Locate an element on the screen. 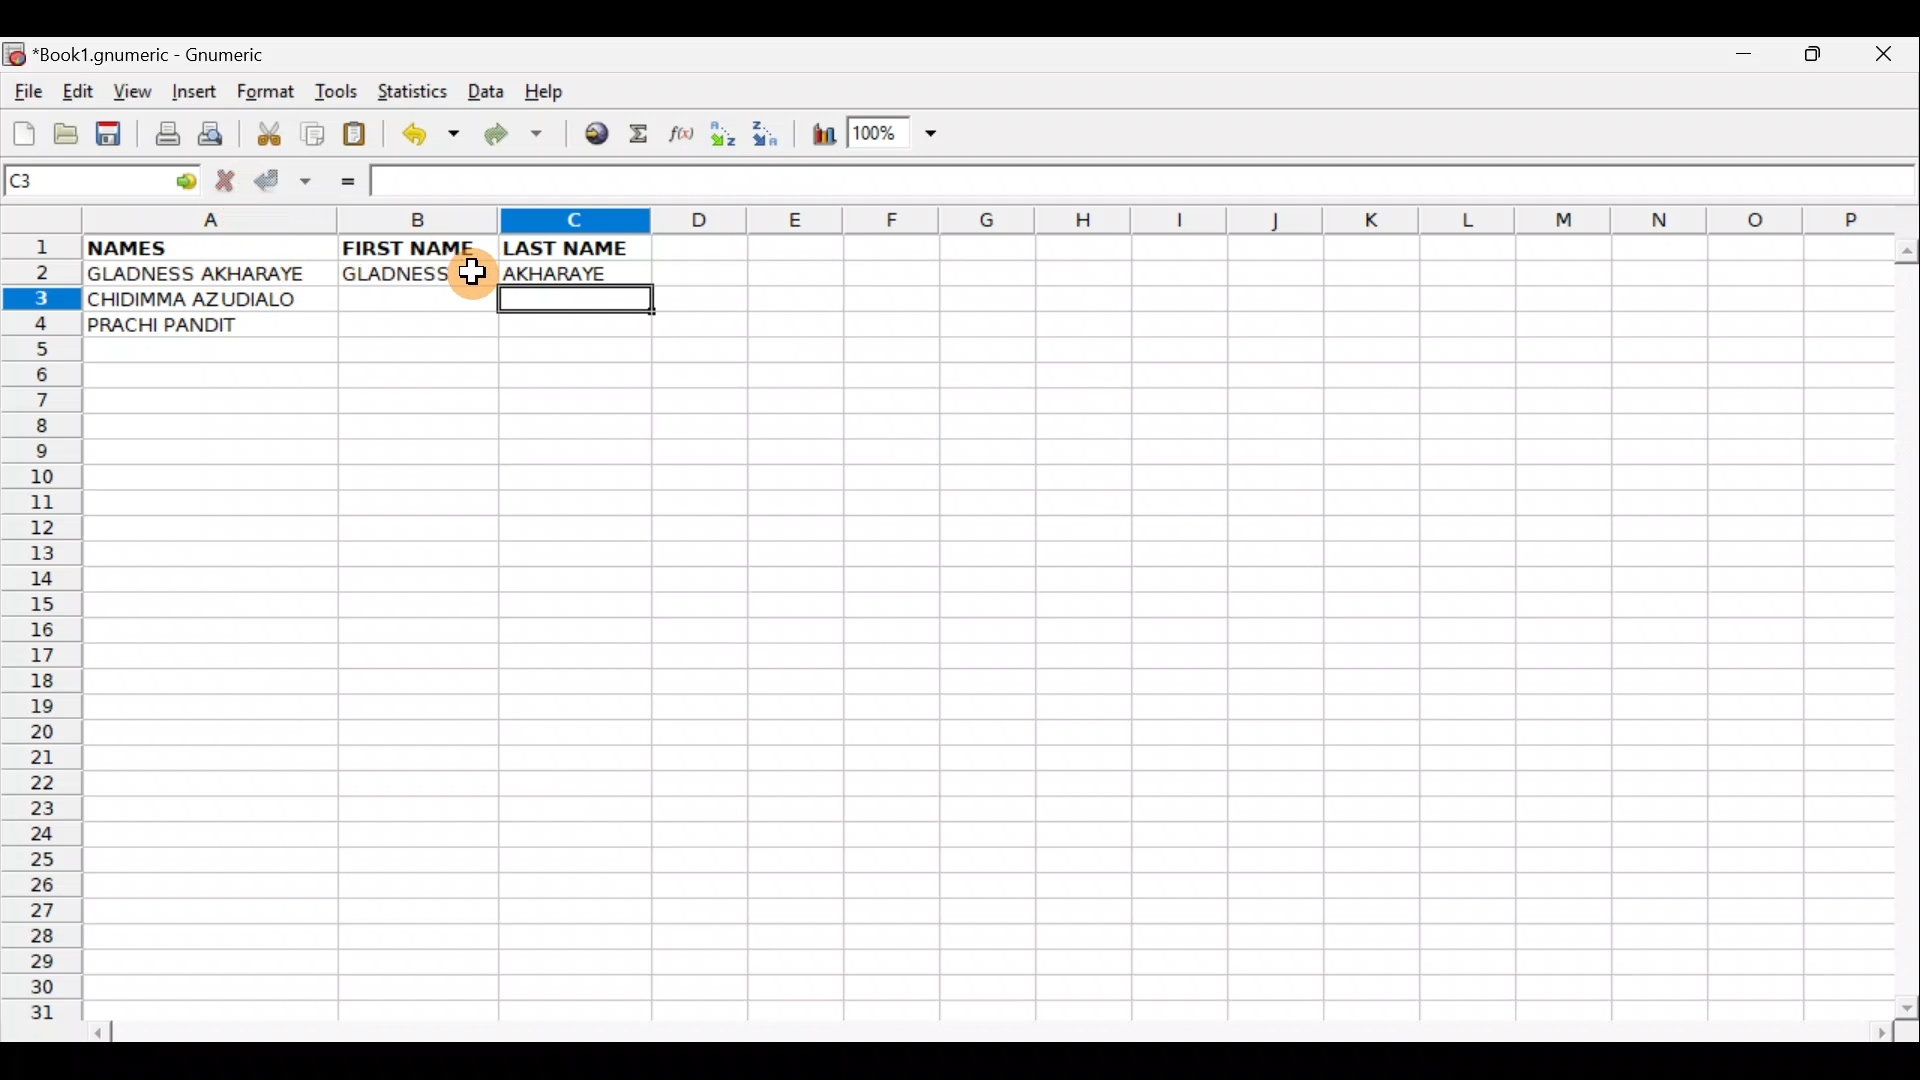  Edit is located at coordinates (77, 91).